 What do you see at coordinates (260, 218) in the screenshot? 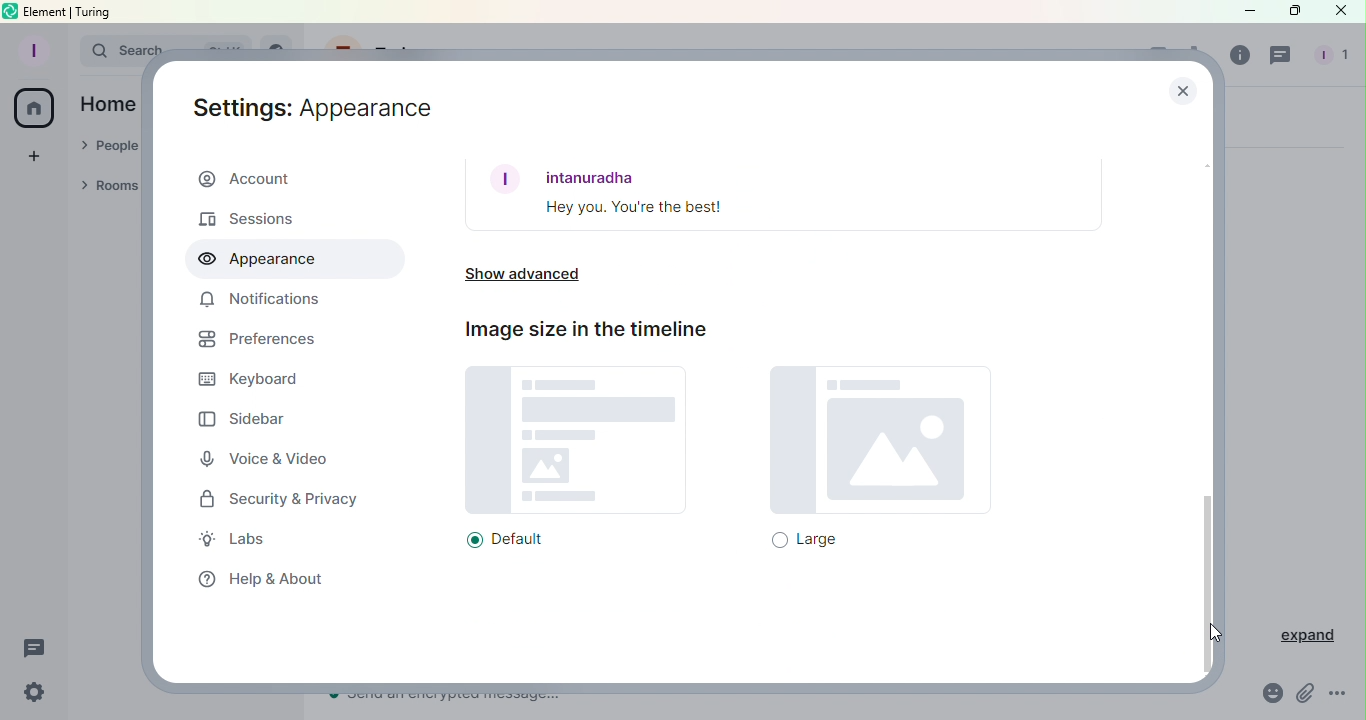
I see `Sessions` at bounding box center [260, 218].